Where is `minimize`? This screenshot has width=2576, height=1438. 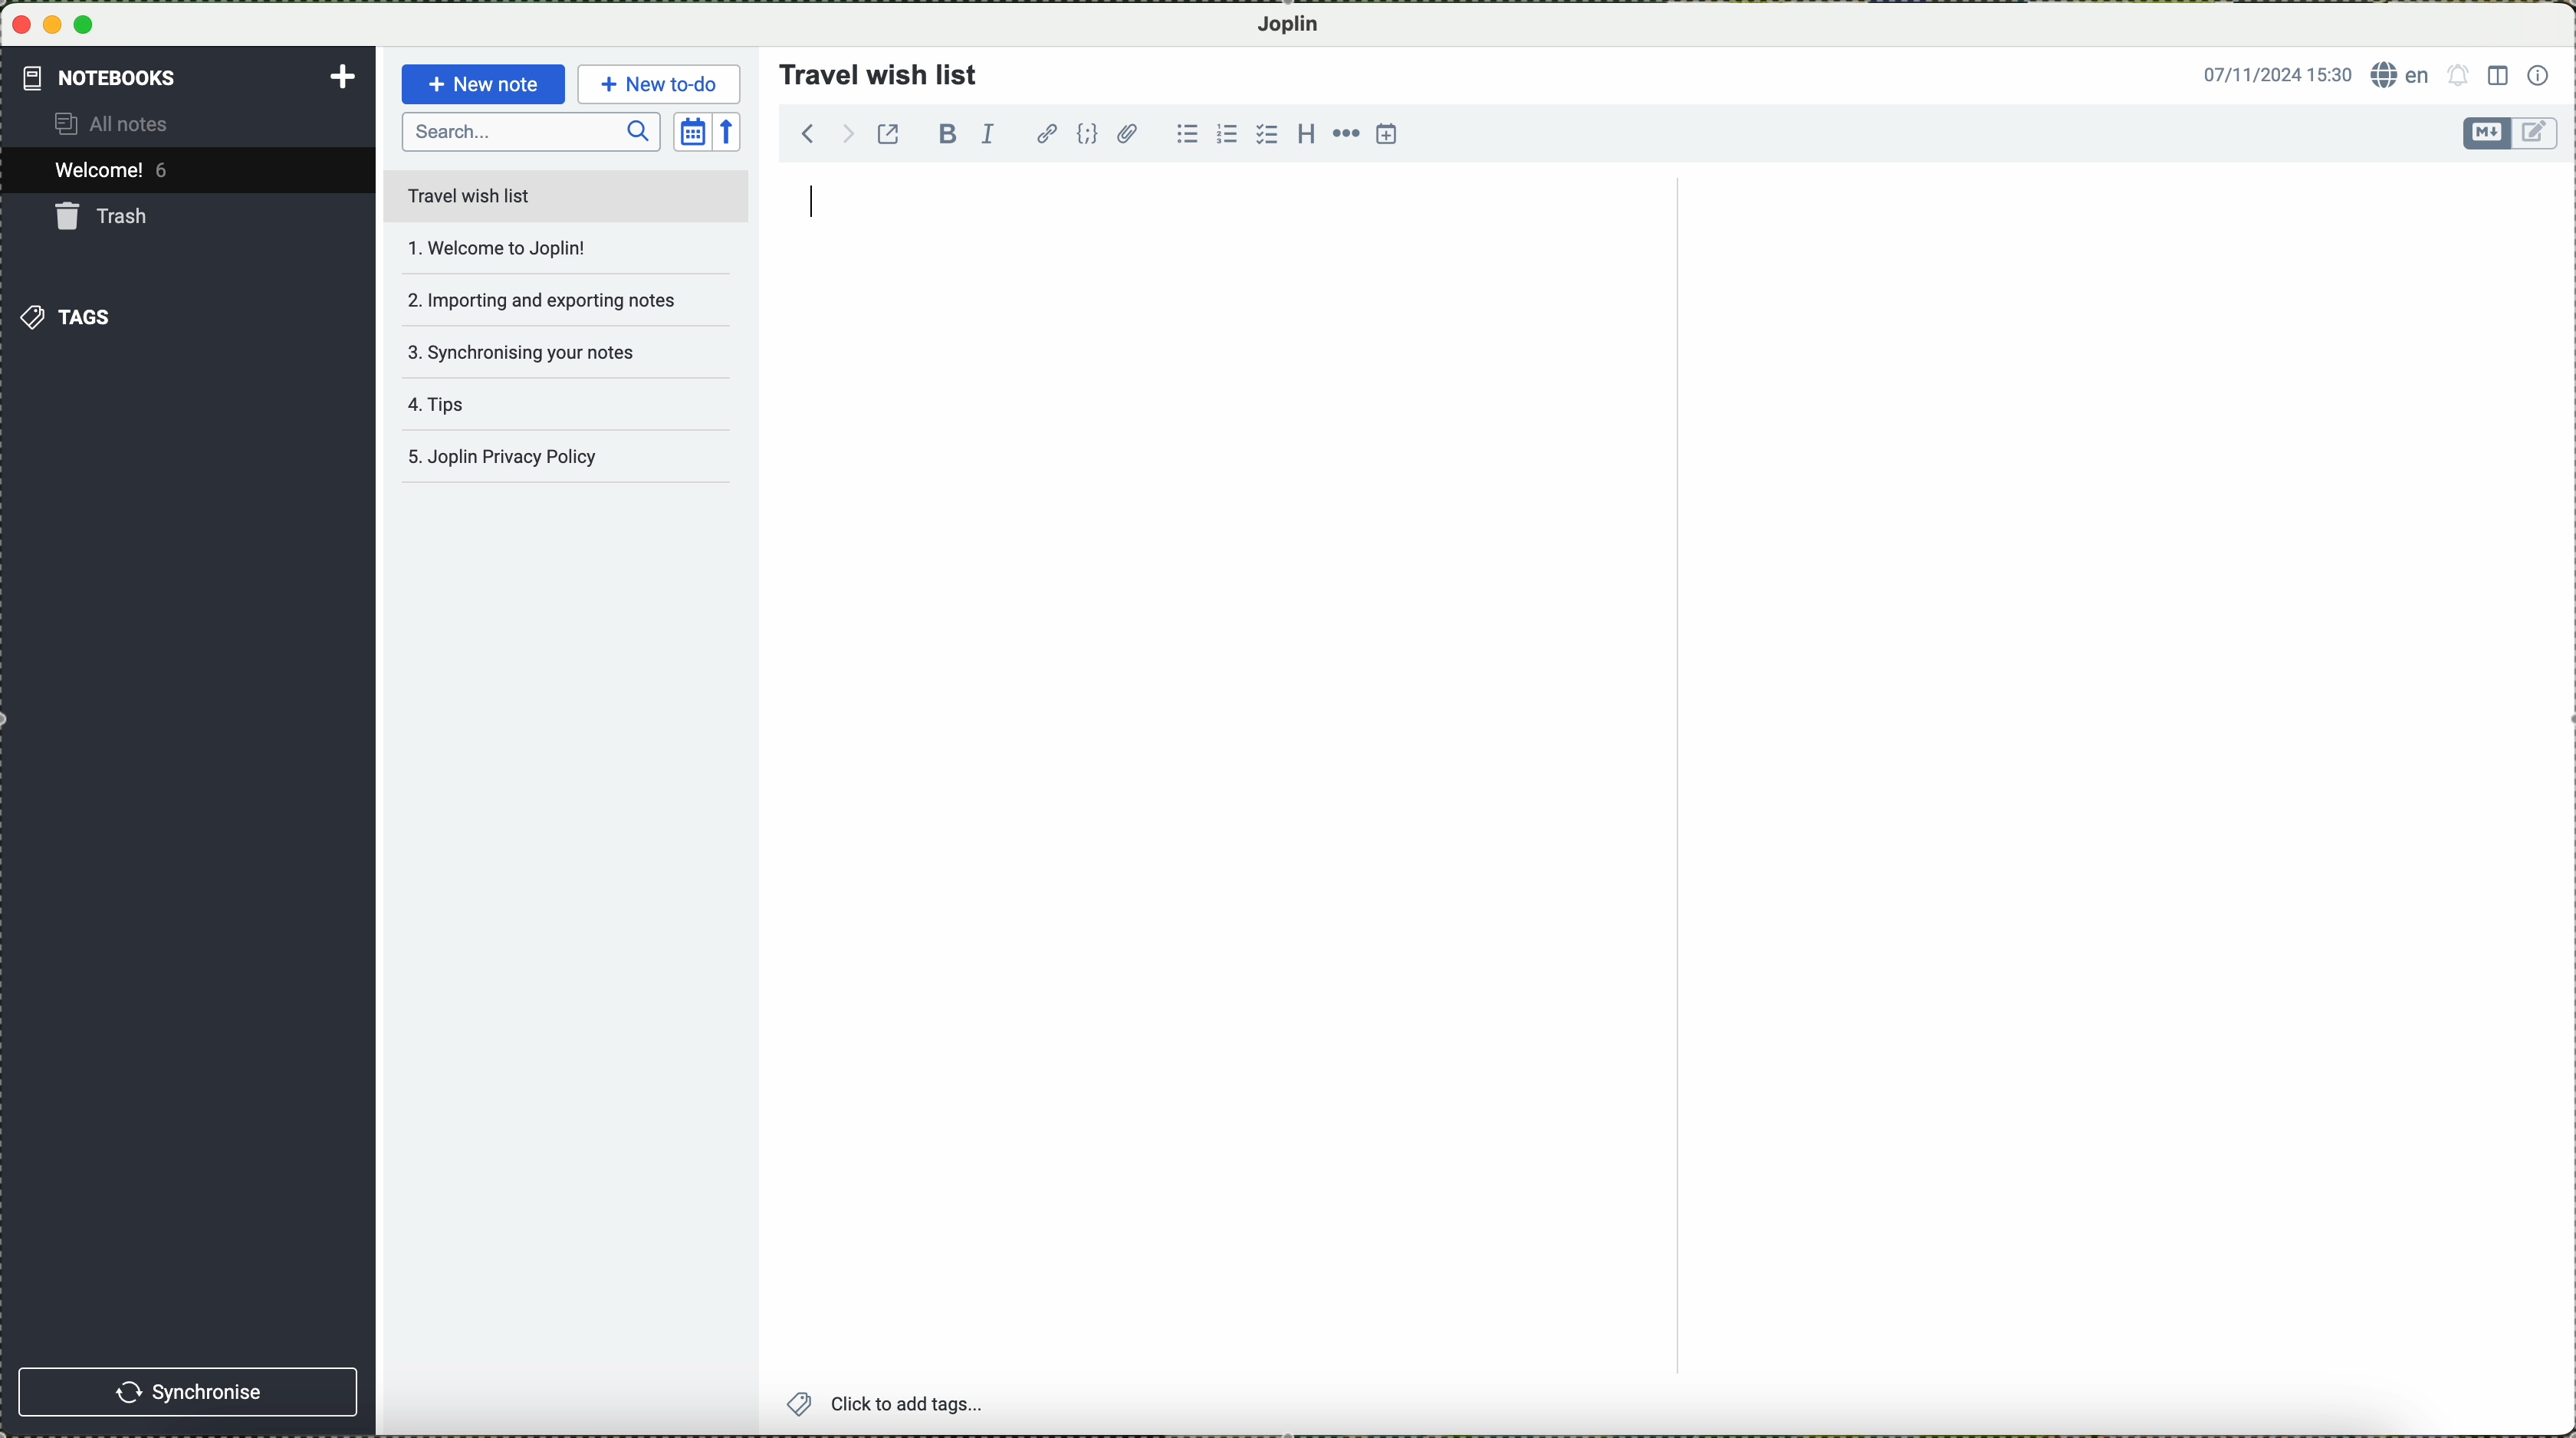
minimize is located at coordinates (54, 24).